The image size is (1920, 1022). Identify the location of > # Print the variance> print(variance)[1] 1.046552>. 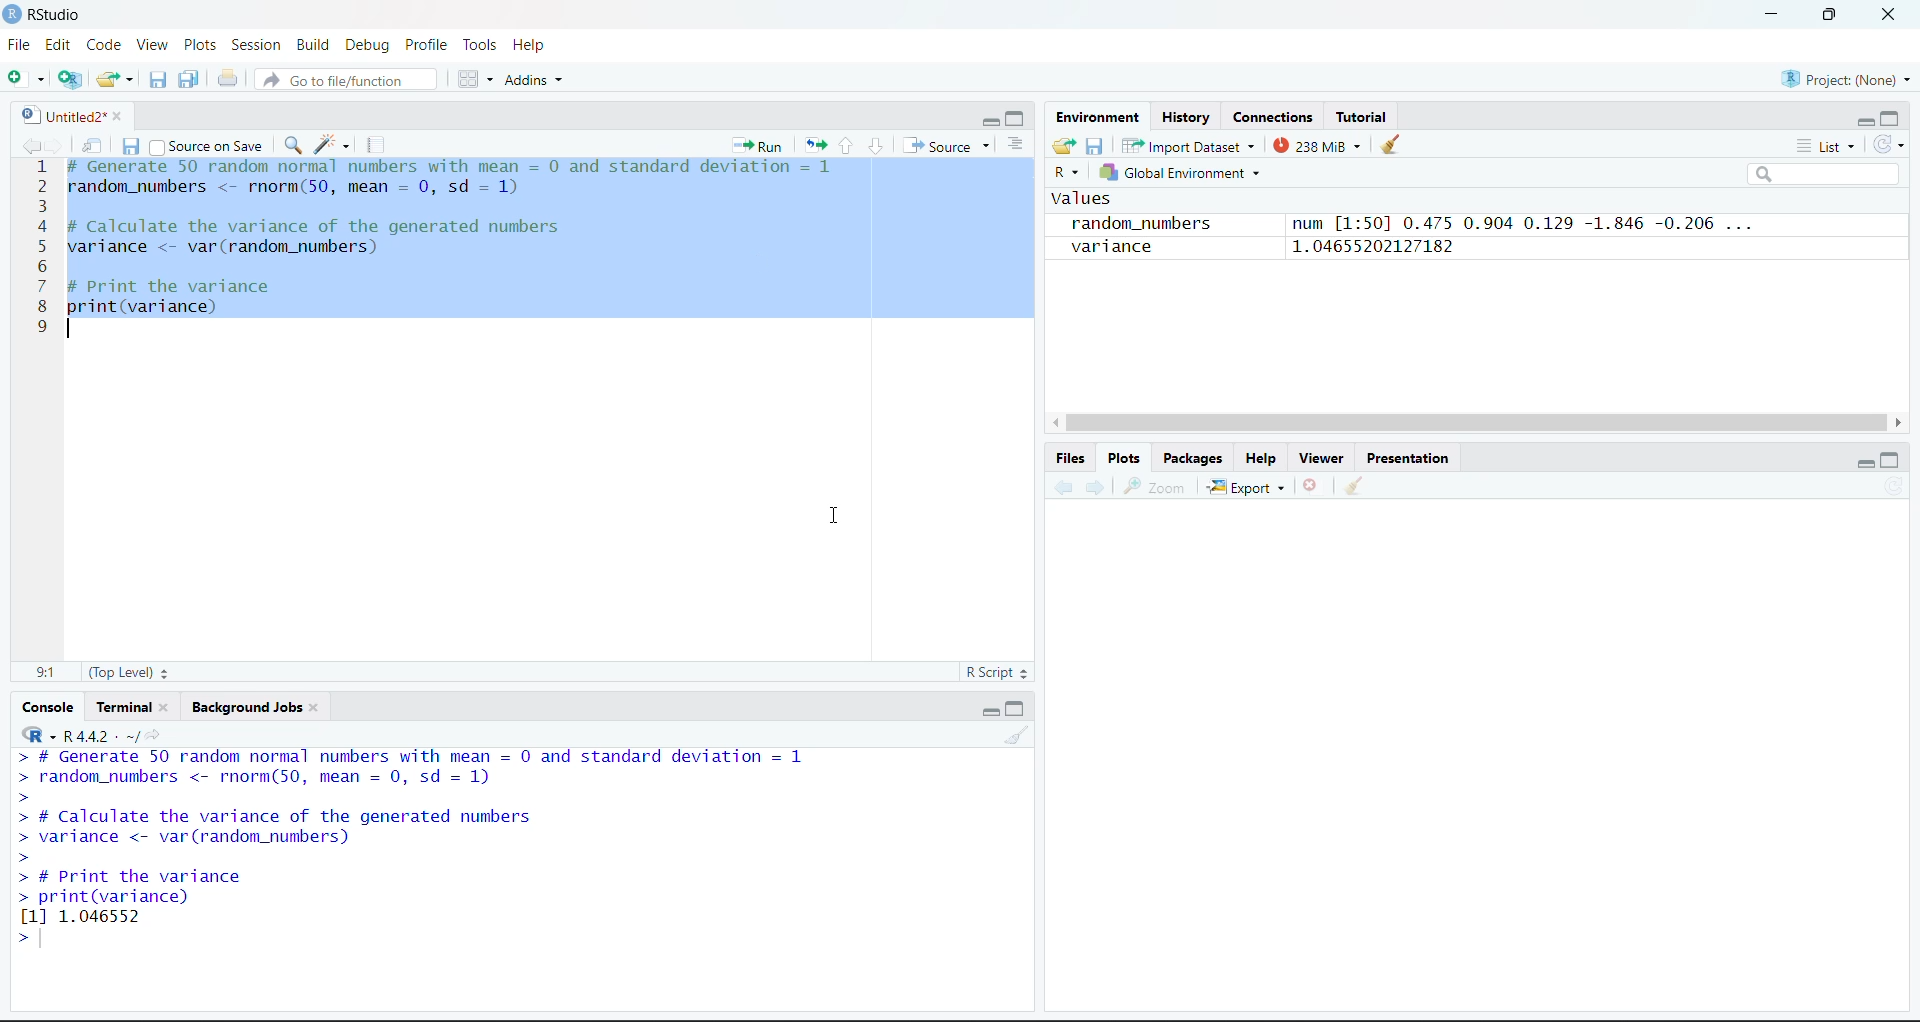
(162, 909).